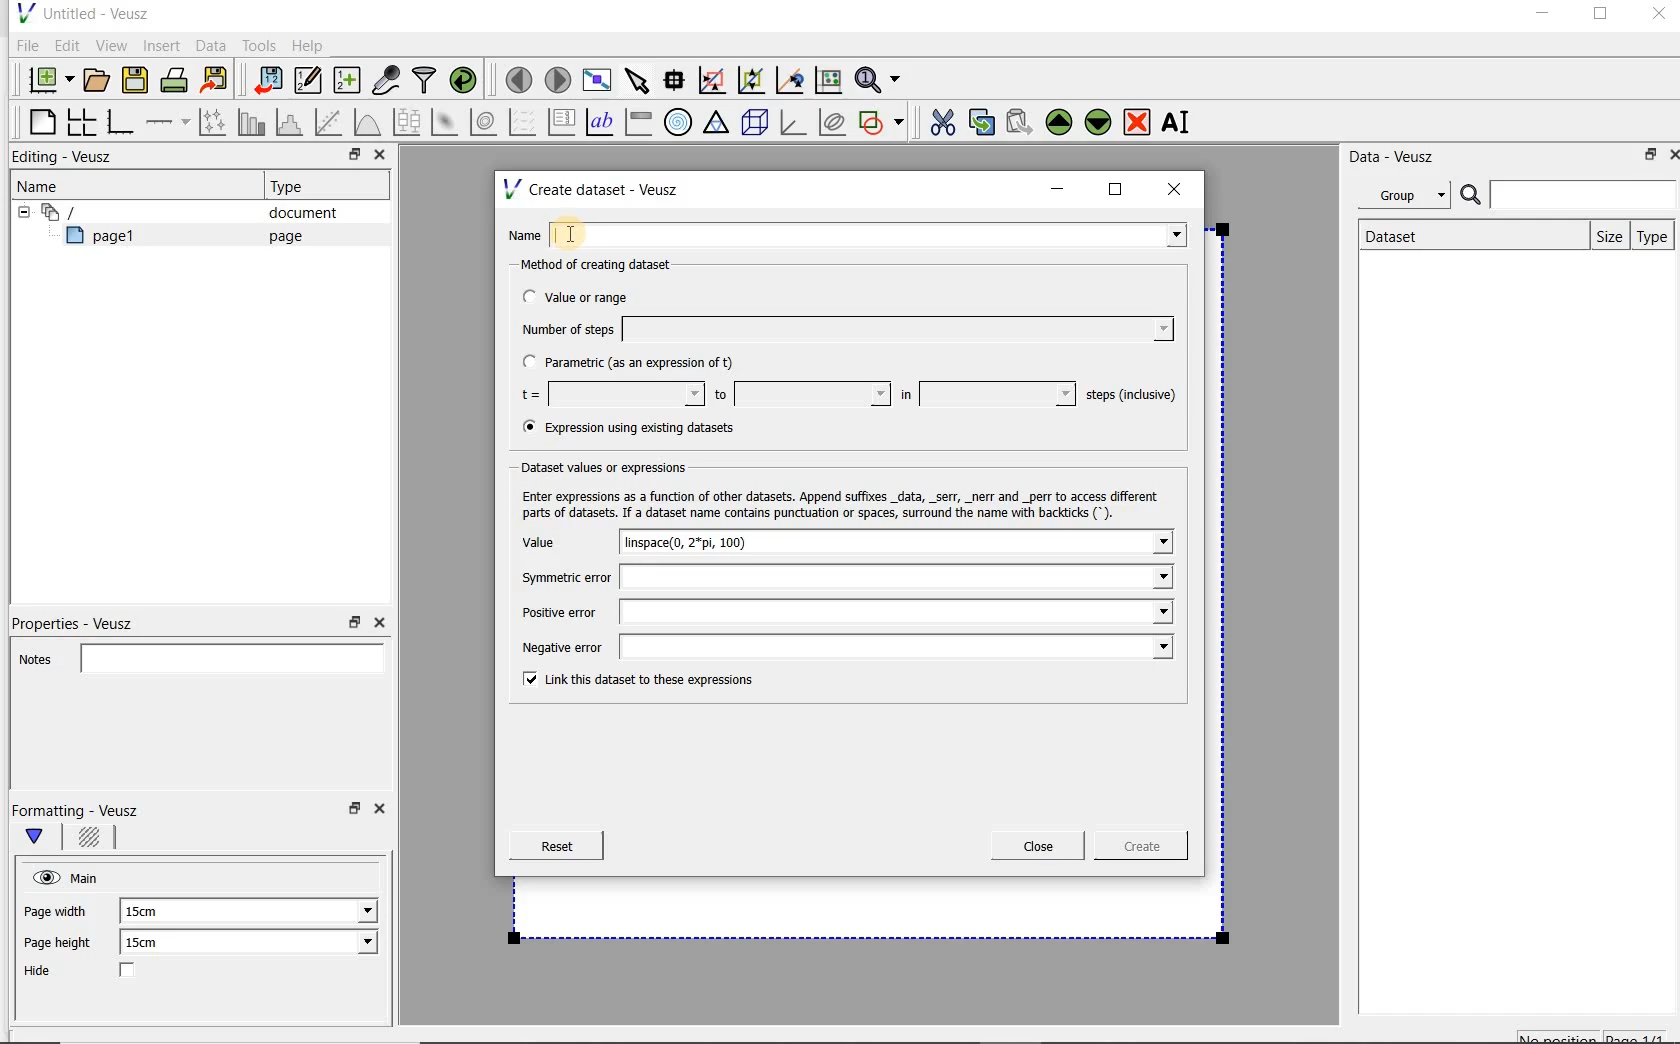  I want to click on arrange graphs in a grid, so click(80, 121).